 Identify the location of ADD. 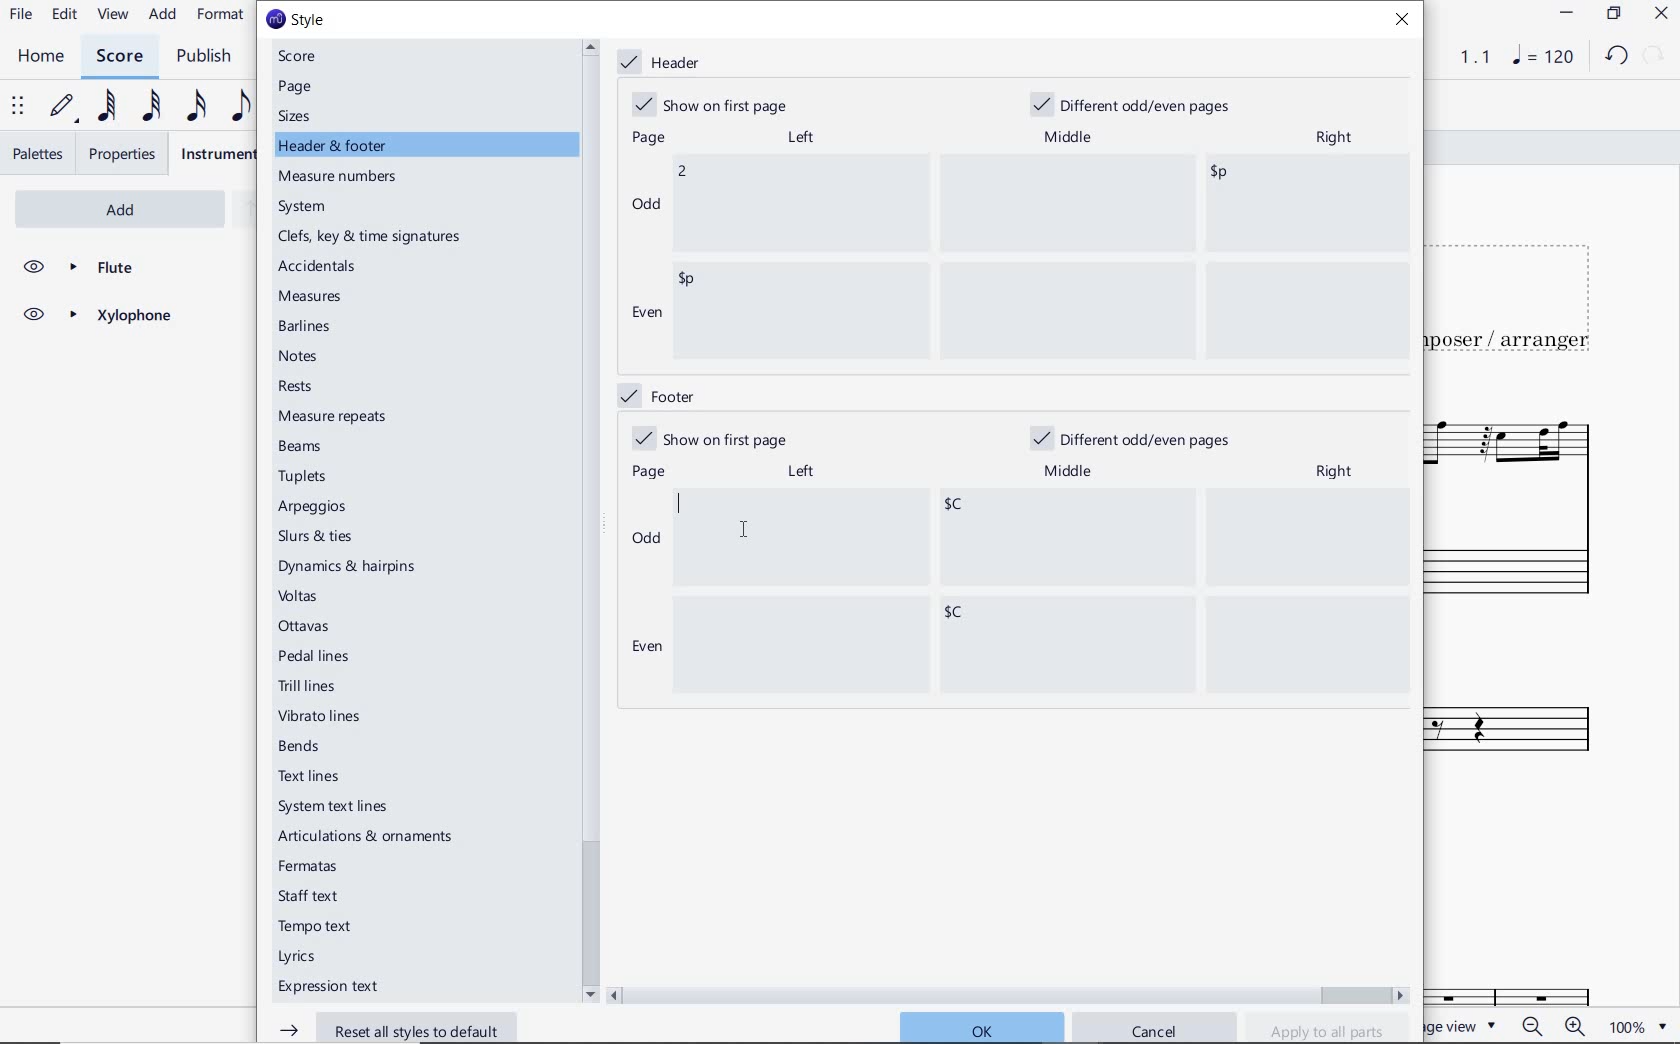
(164, 14).